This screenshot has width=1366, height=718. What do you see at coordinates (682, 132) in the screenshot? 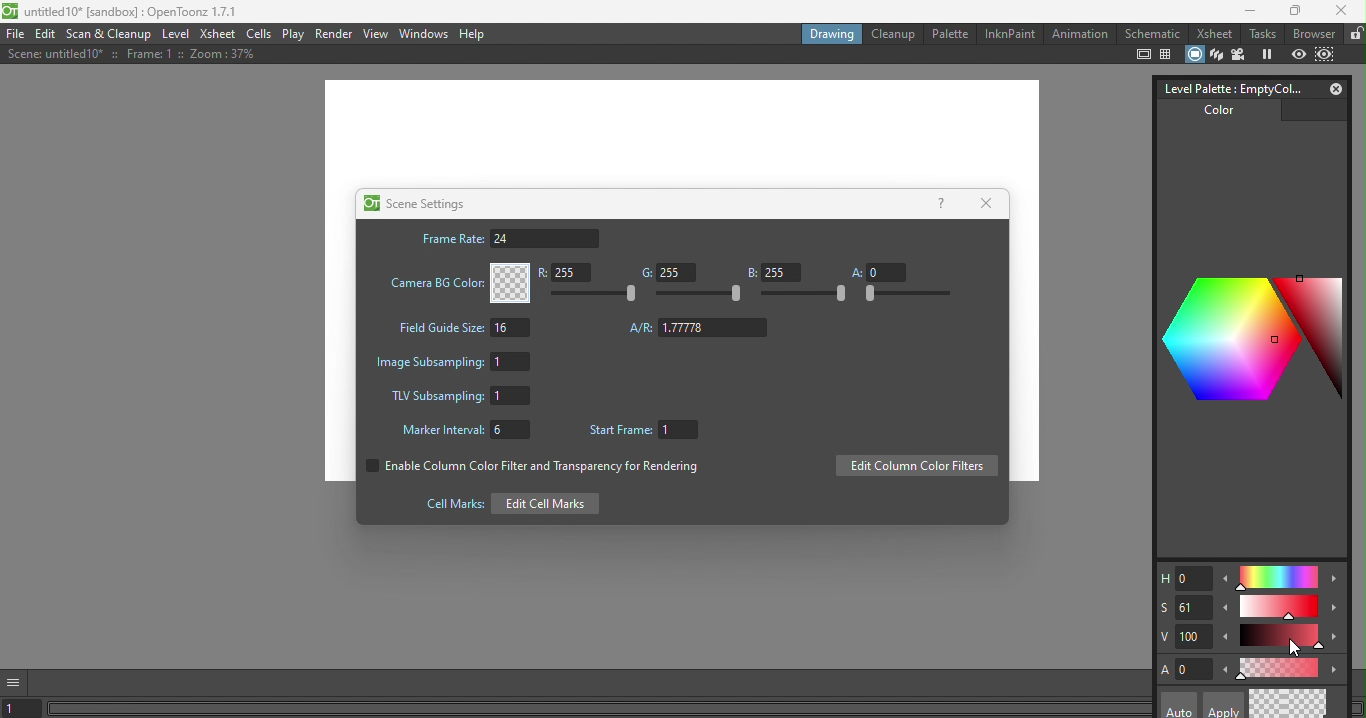
I see `workspace` at bounding box center [682, 132].